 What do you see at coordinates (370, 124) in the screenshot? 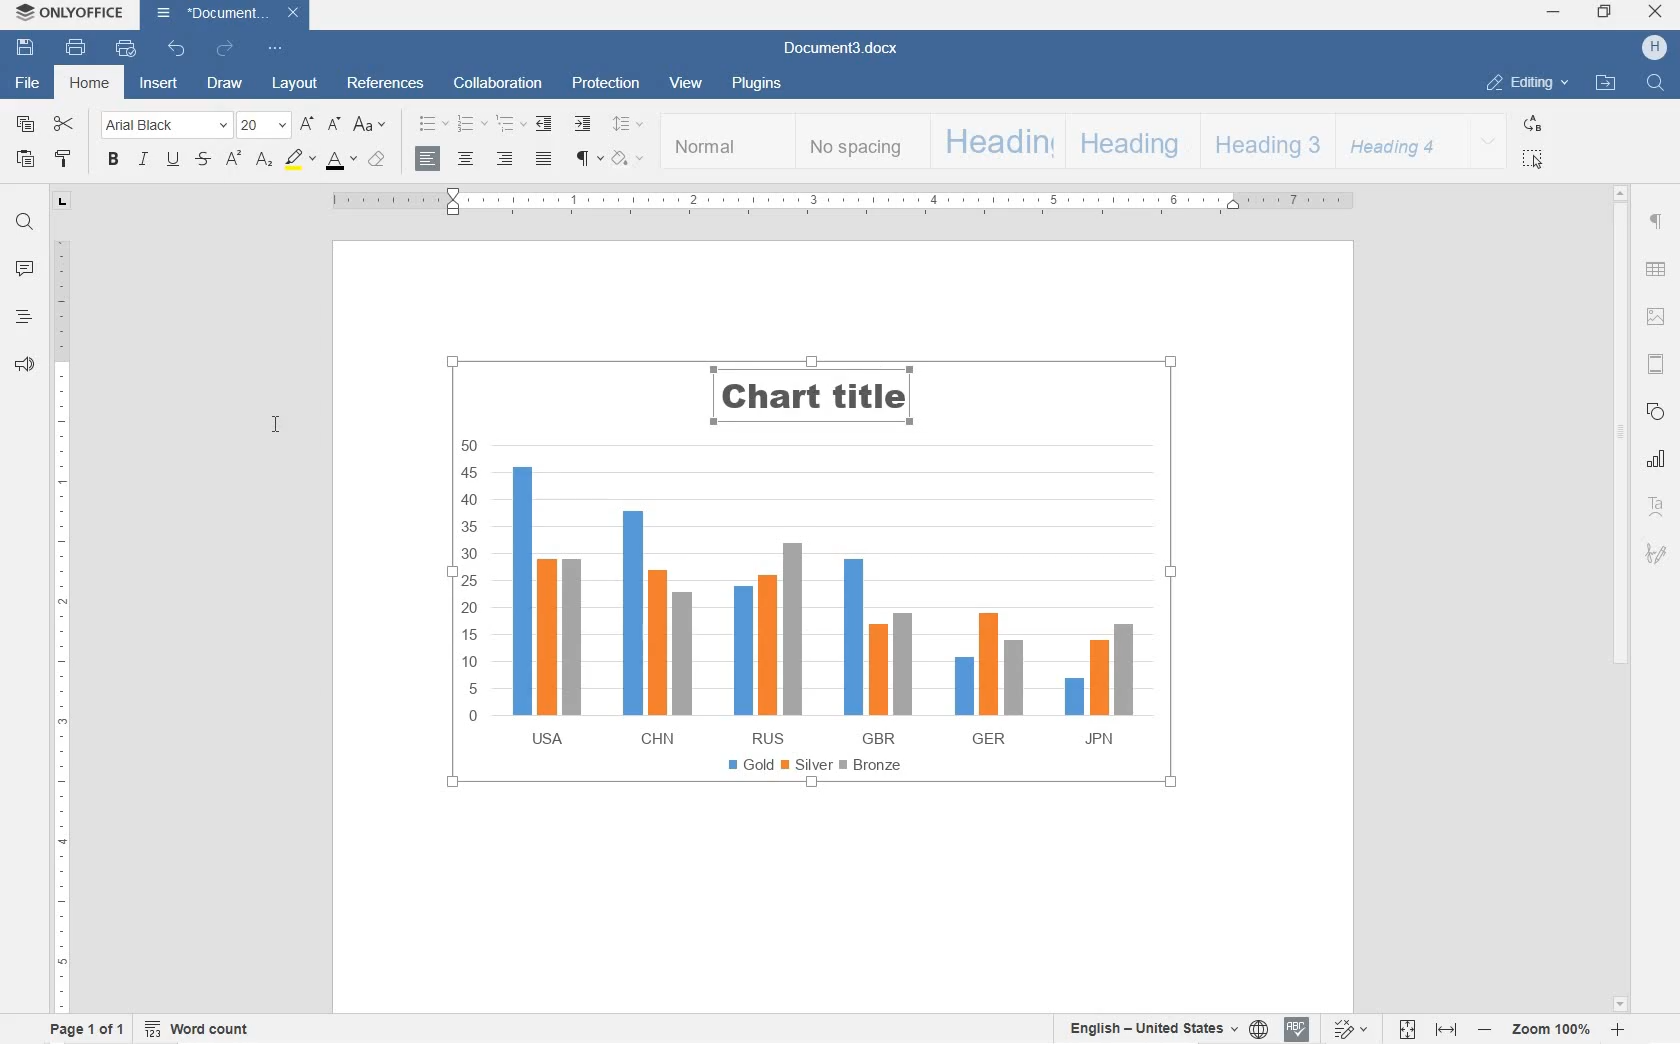
I see `CHANGE CASE` at bounding box center [370, 124].